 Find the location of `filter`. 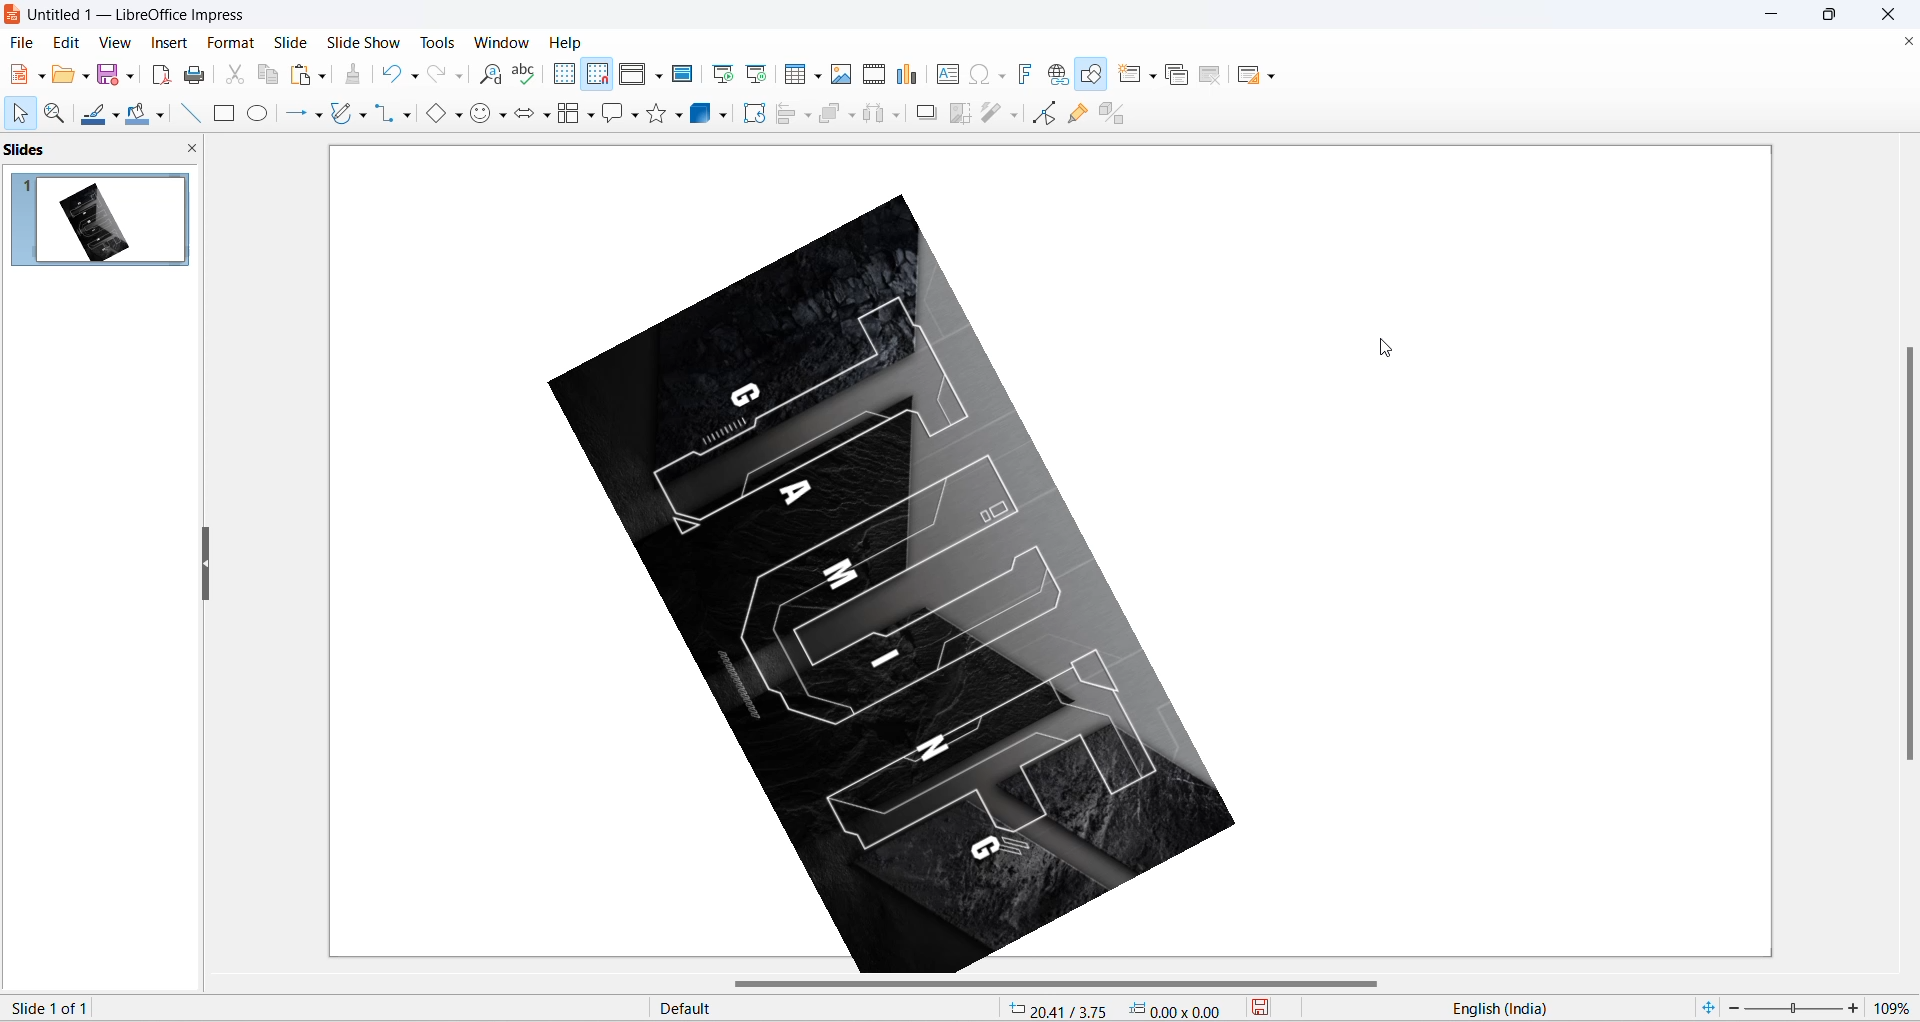

filter is located at coordinates (992, 115).